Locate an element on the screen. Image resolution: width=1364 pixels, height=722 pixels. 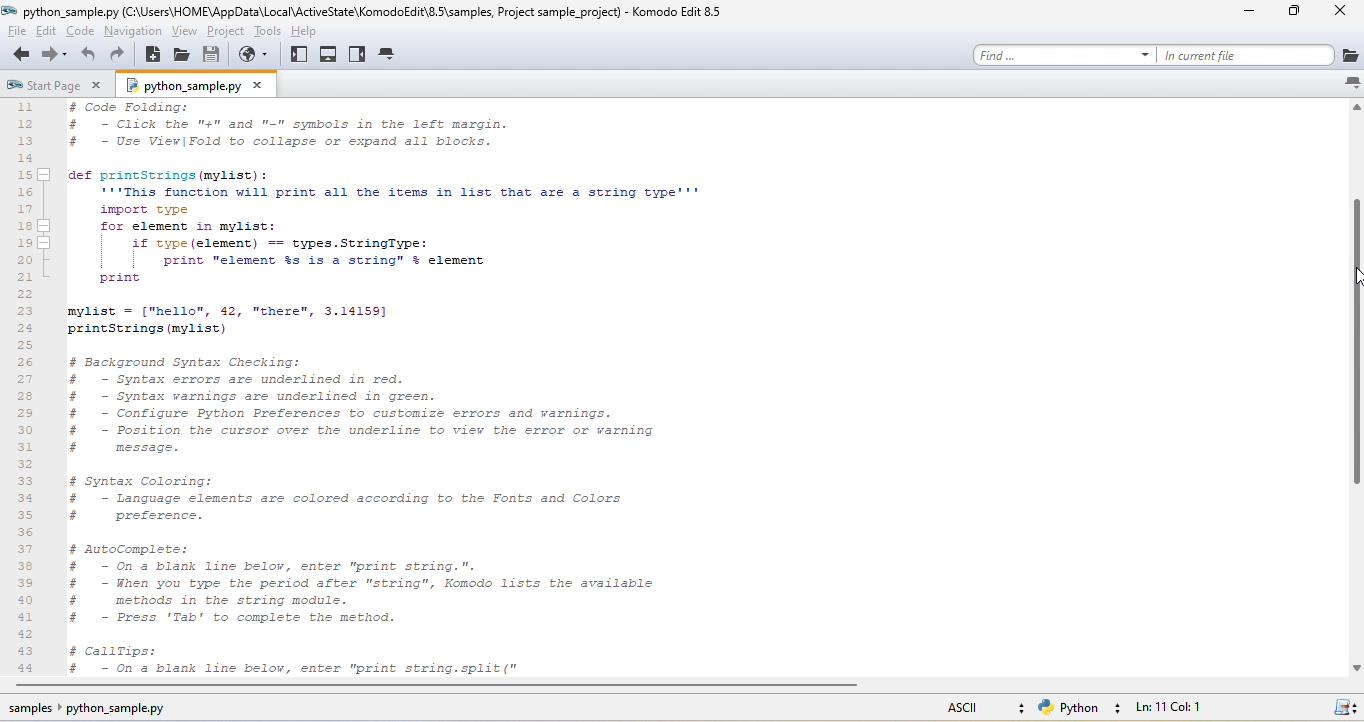
python sample is located at coordinates (199, 84).